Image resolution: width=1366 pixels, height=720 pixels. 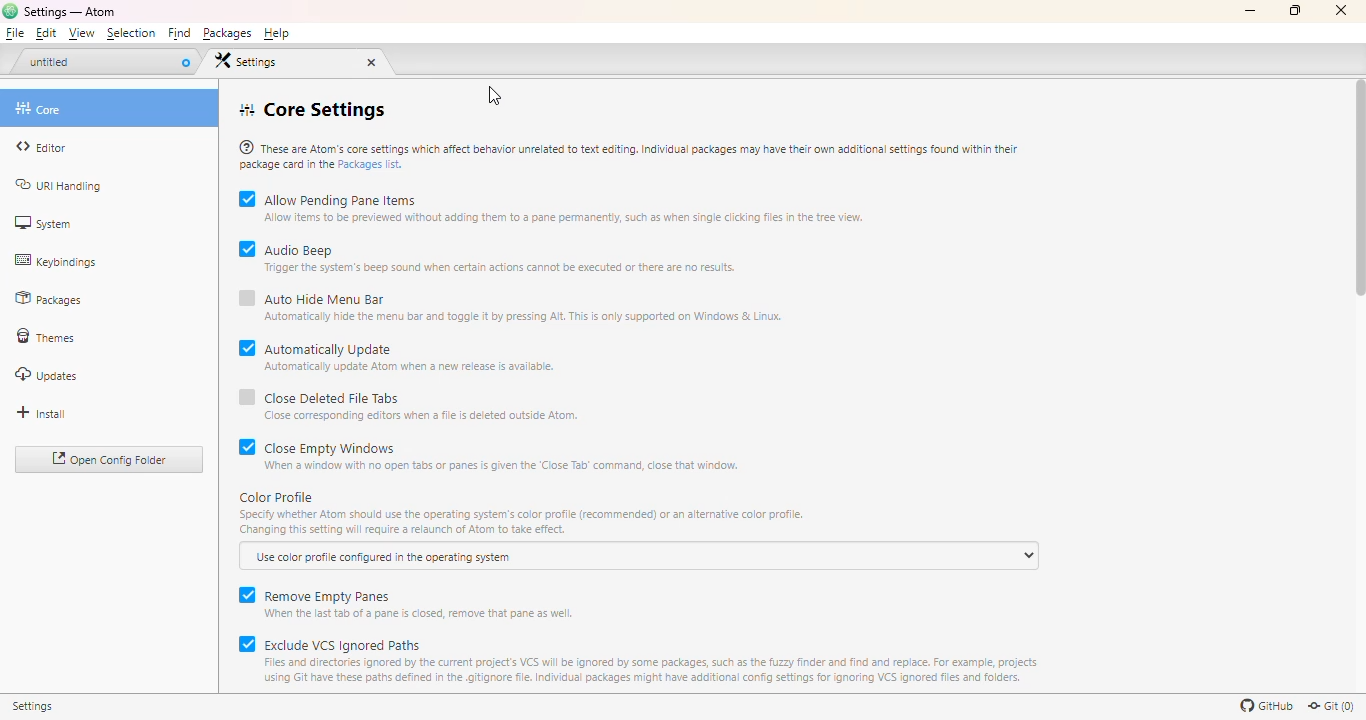 What do you see at coordinates (245, 600) in the screenshot?
I see `checkbox` at bounding box center [245, 600].